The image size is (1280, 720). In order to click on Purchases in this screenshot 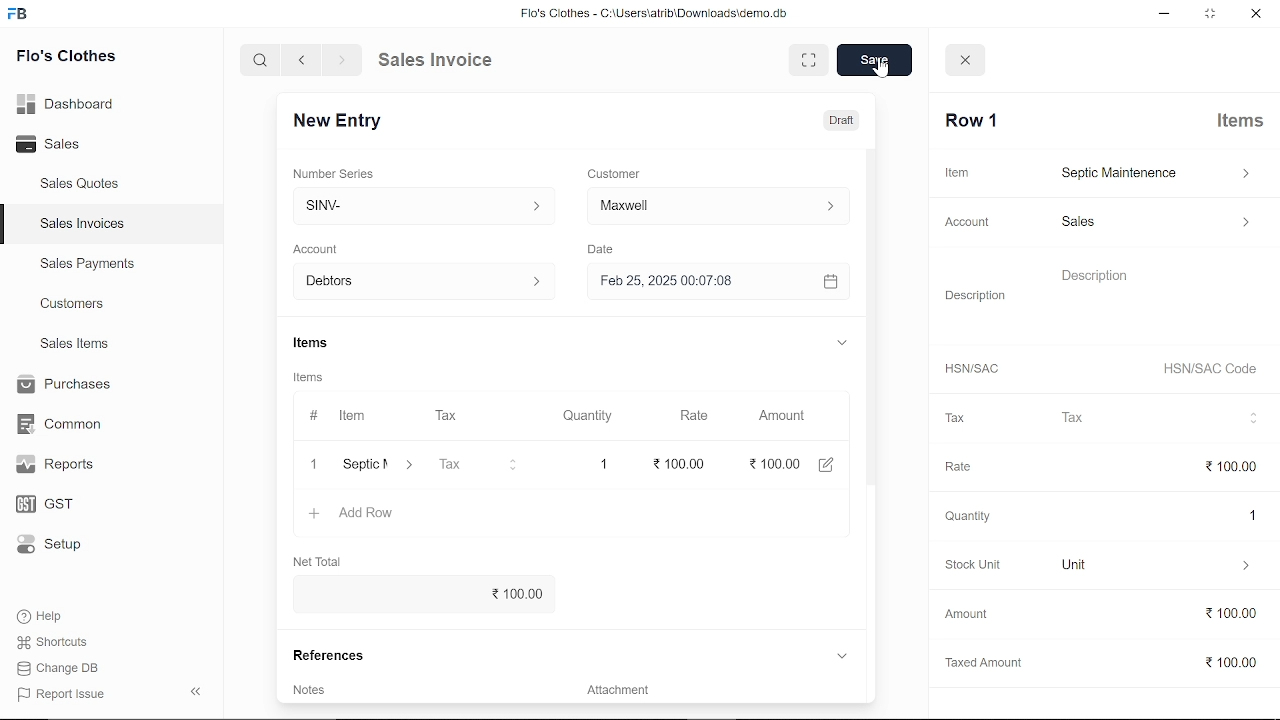, I will do `click(67, 386)`.